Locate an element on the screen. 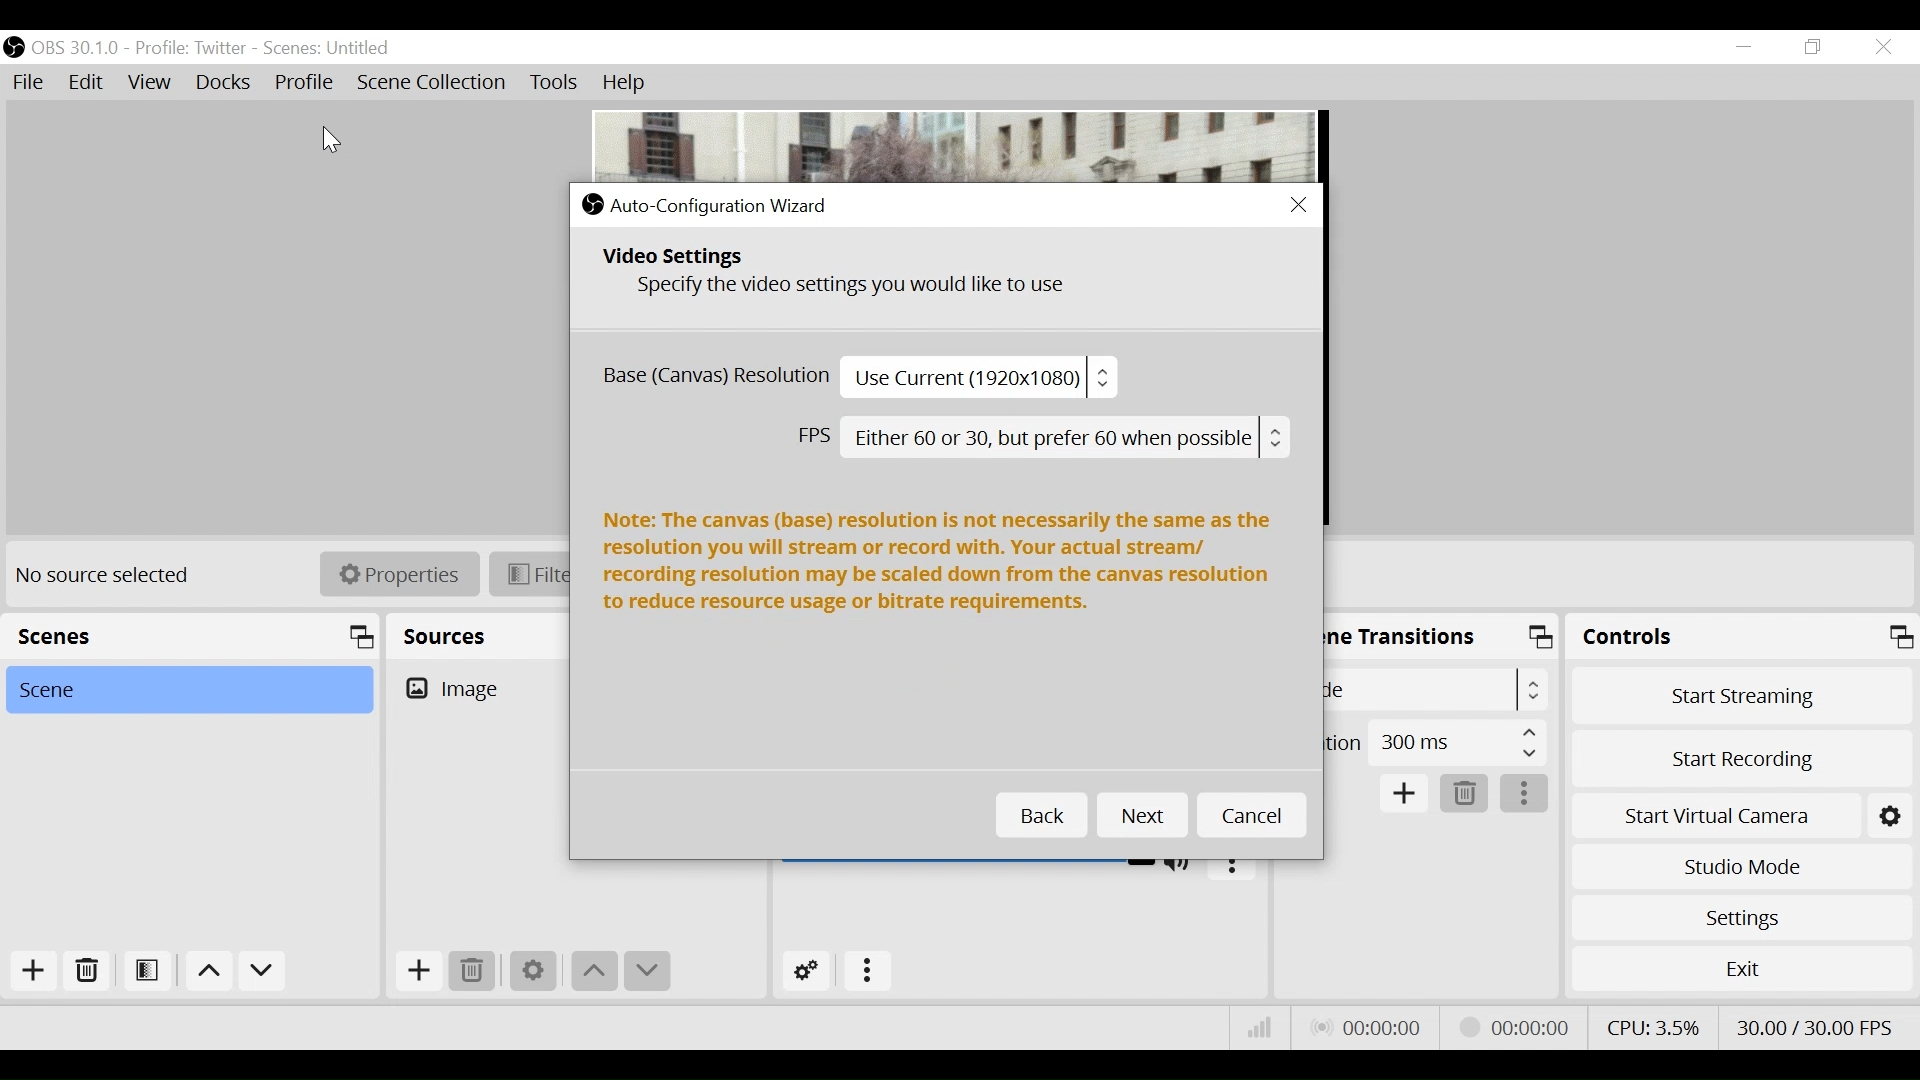 The image size is (1920, 1080). Profile is located at coordinates (191, 48).